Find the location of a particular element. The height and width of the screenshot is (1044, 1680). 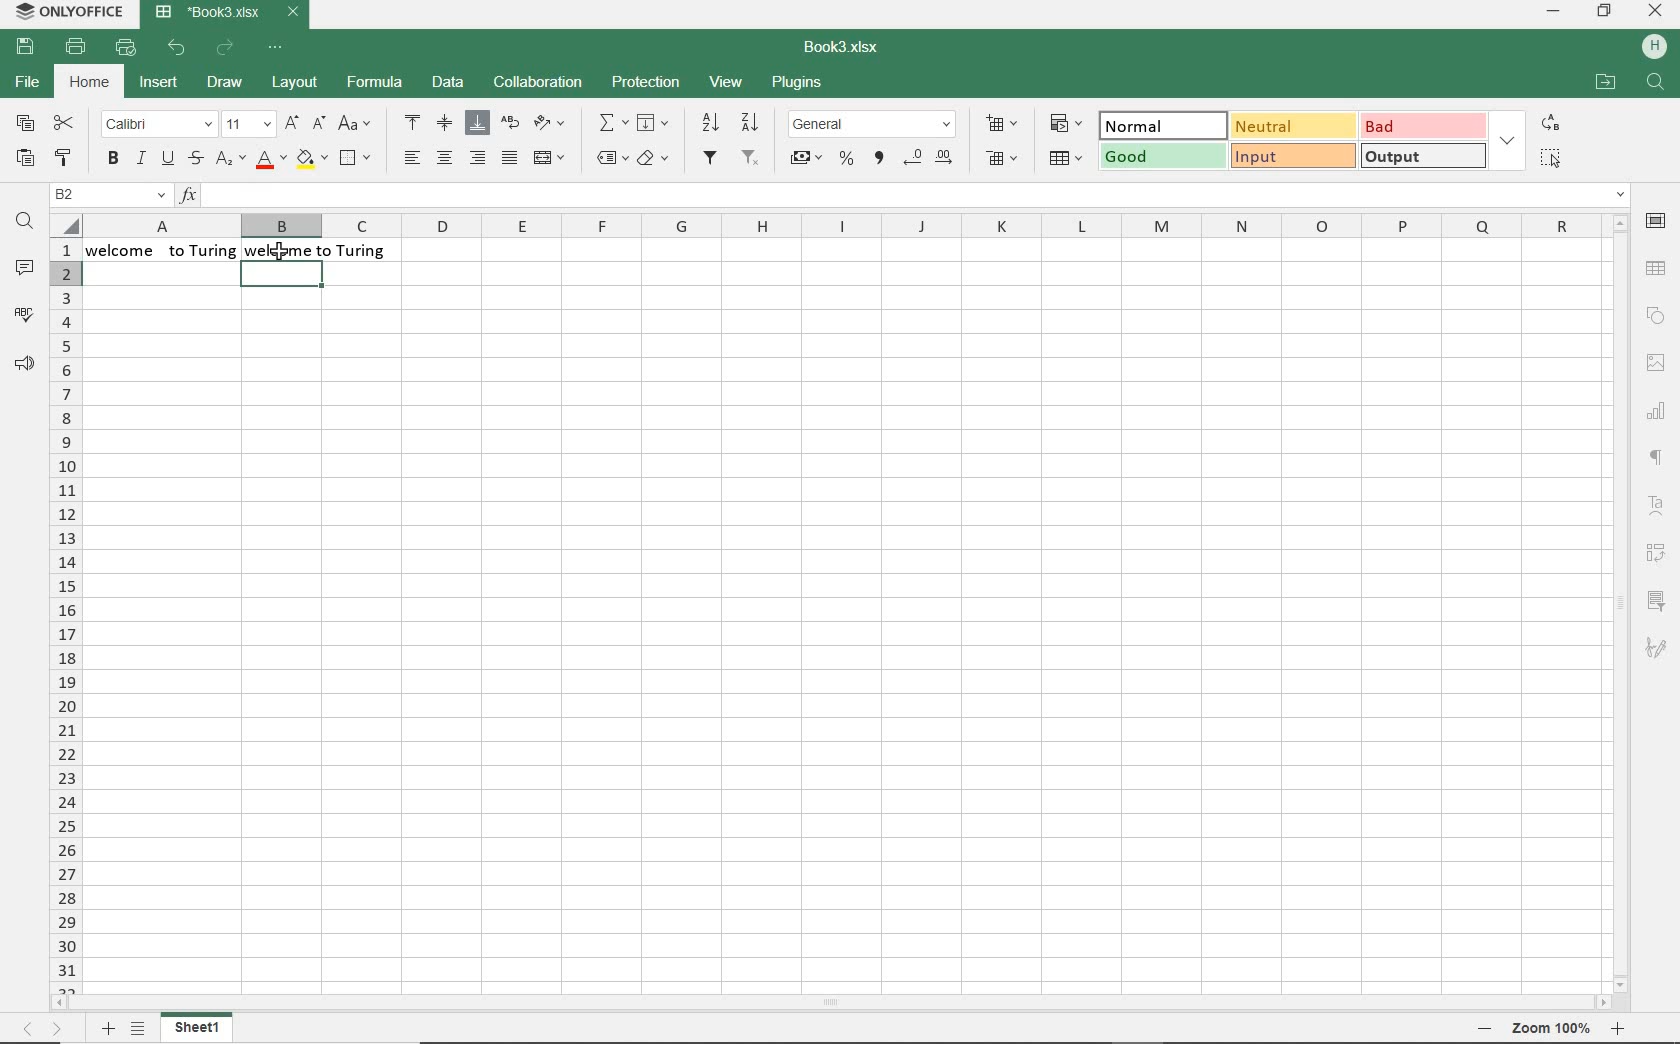

good is located at coordinates (1160, 157).